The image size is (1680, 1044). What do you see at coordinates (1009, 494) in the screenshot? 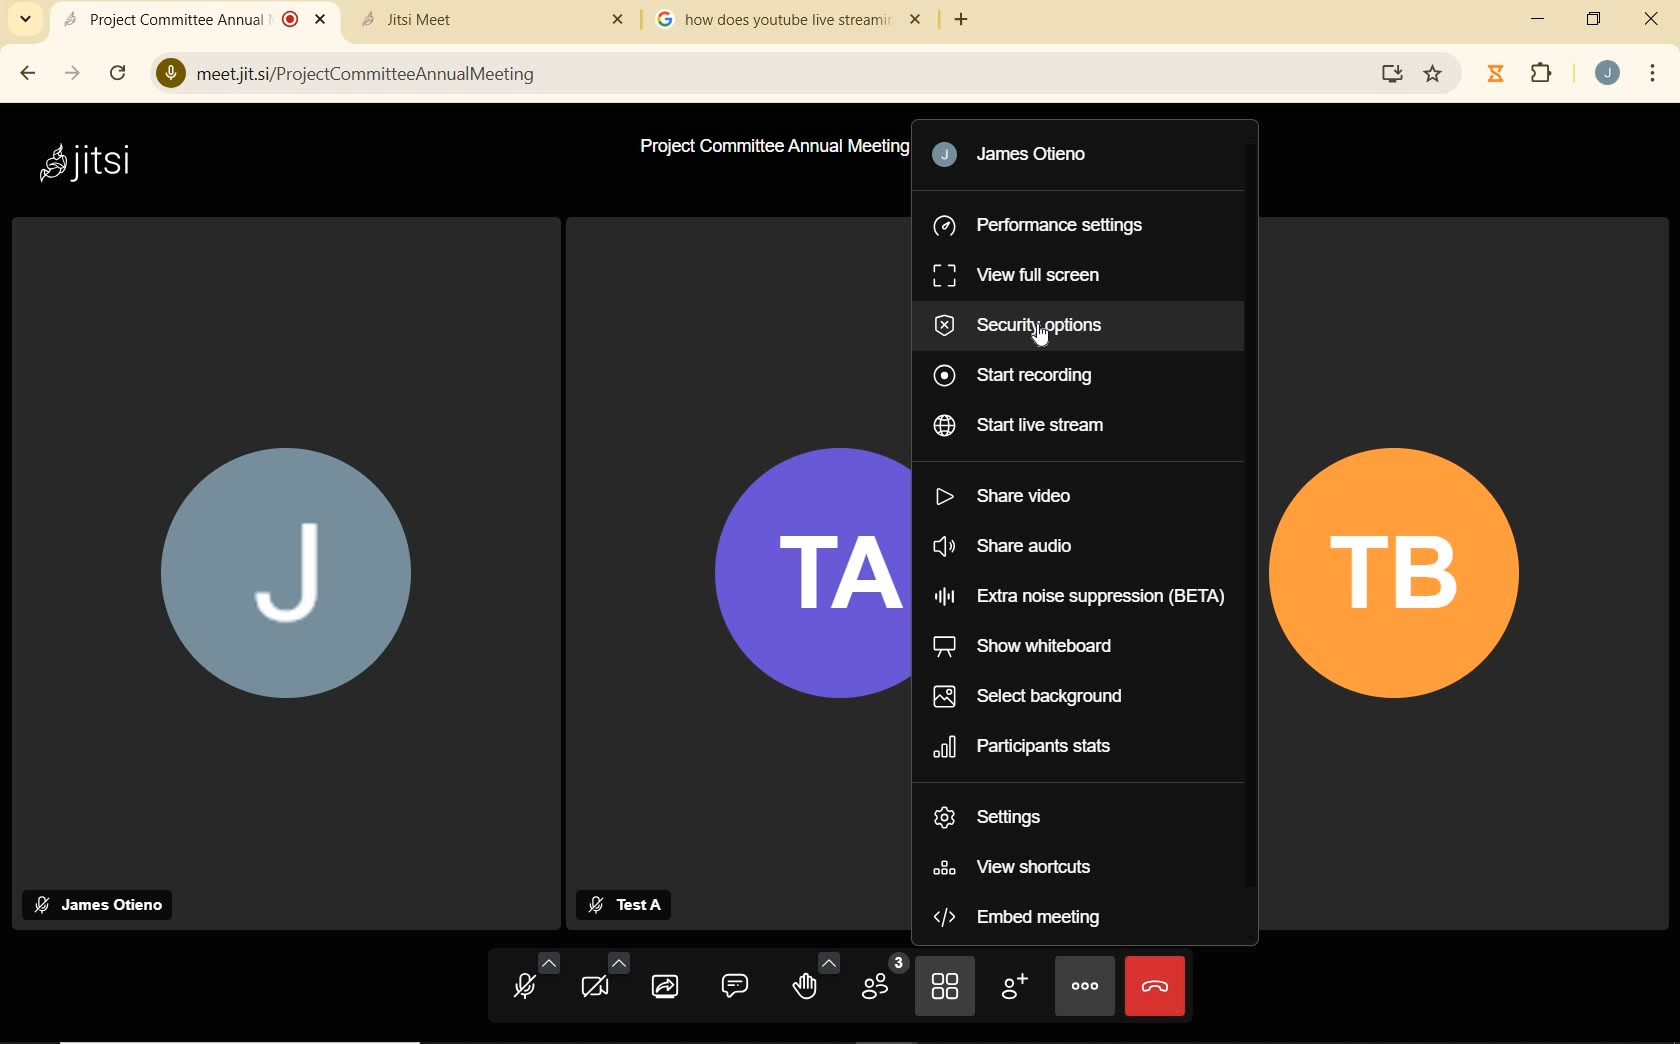
I see `SHARE VIDEO` at bounding box center [1009, 494].